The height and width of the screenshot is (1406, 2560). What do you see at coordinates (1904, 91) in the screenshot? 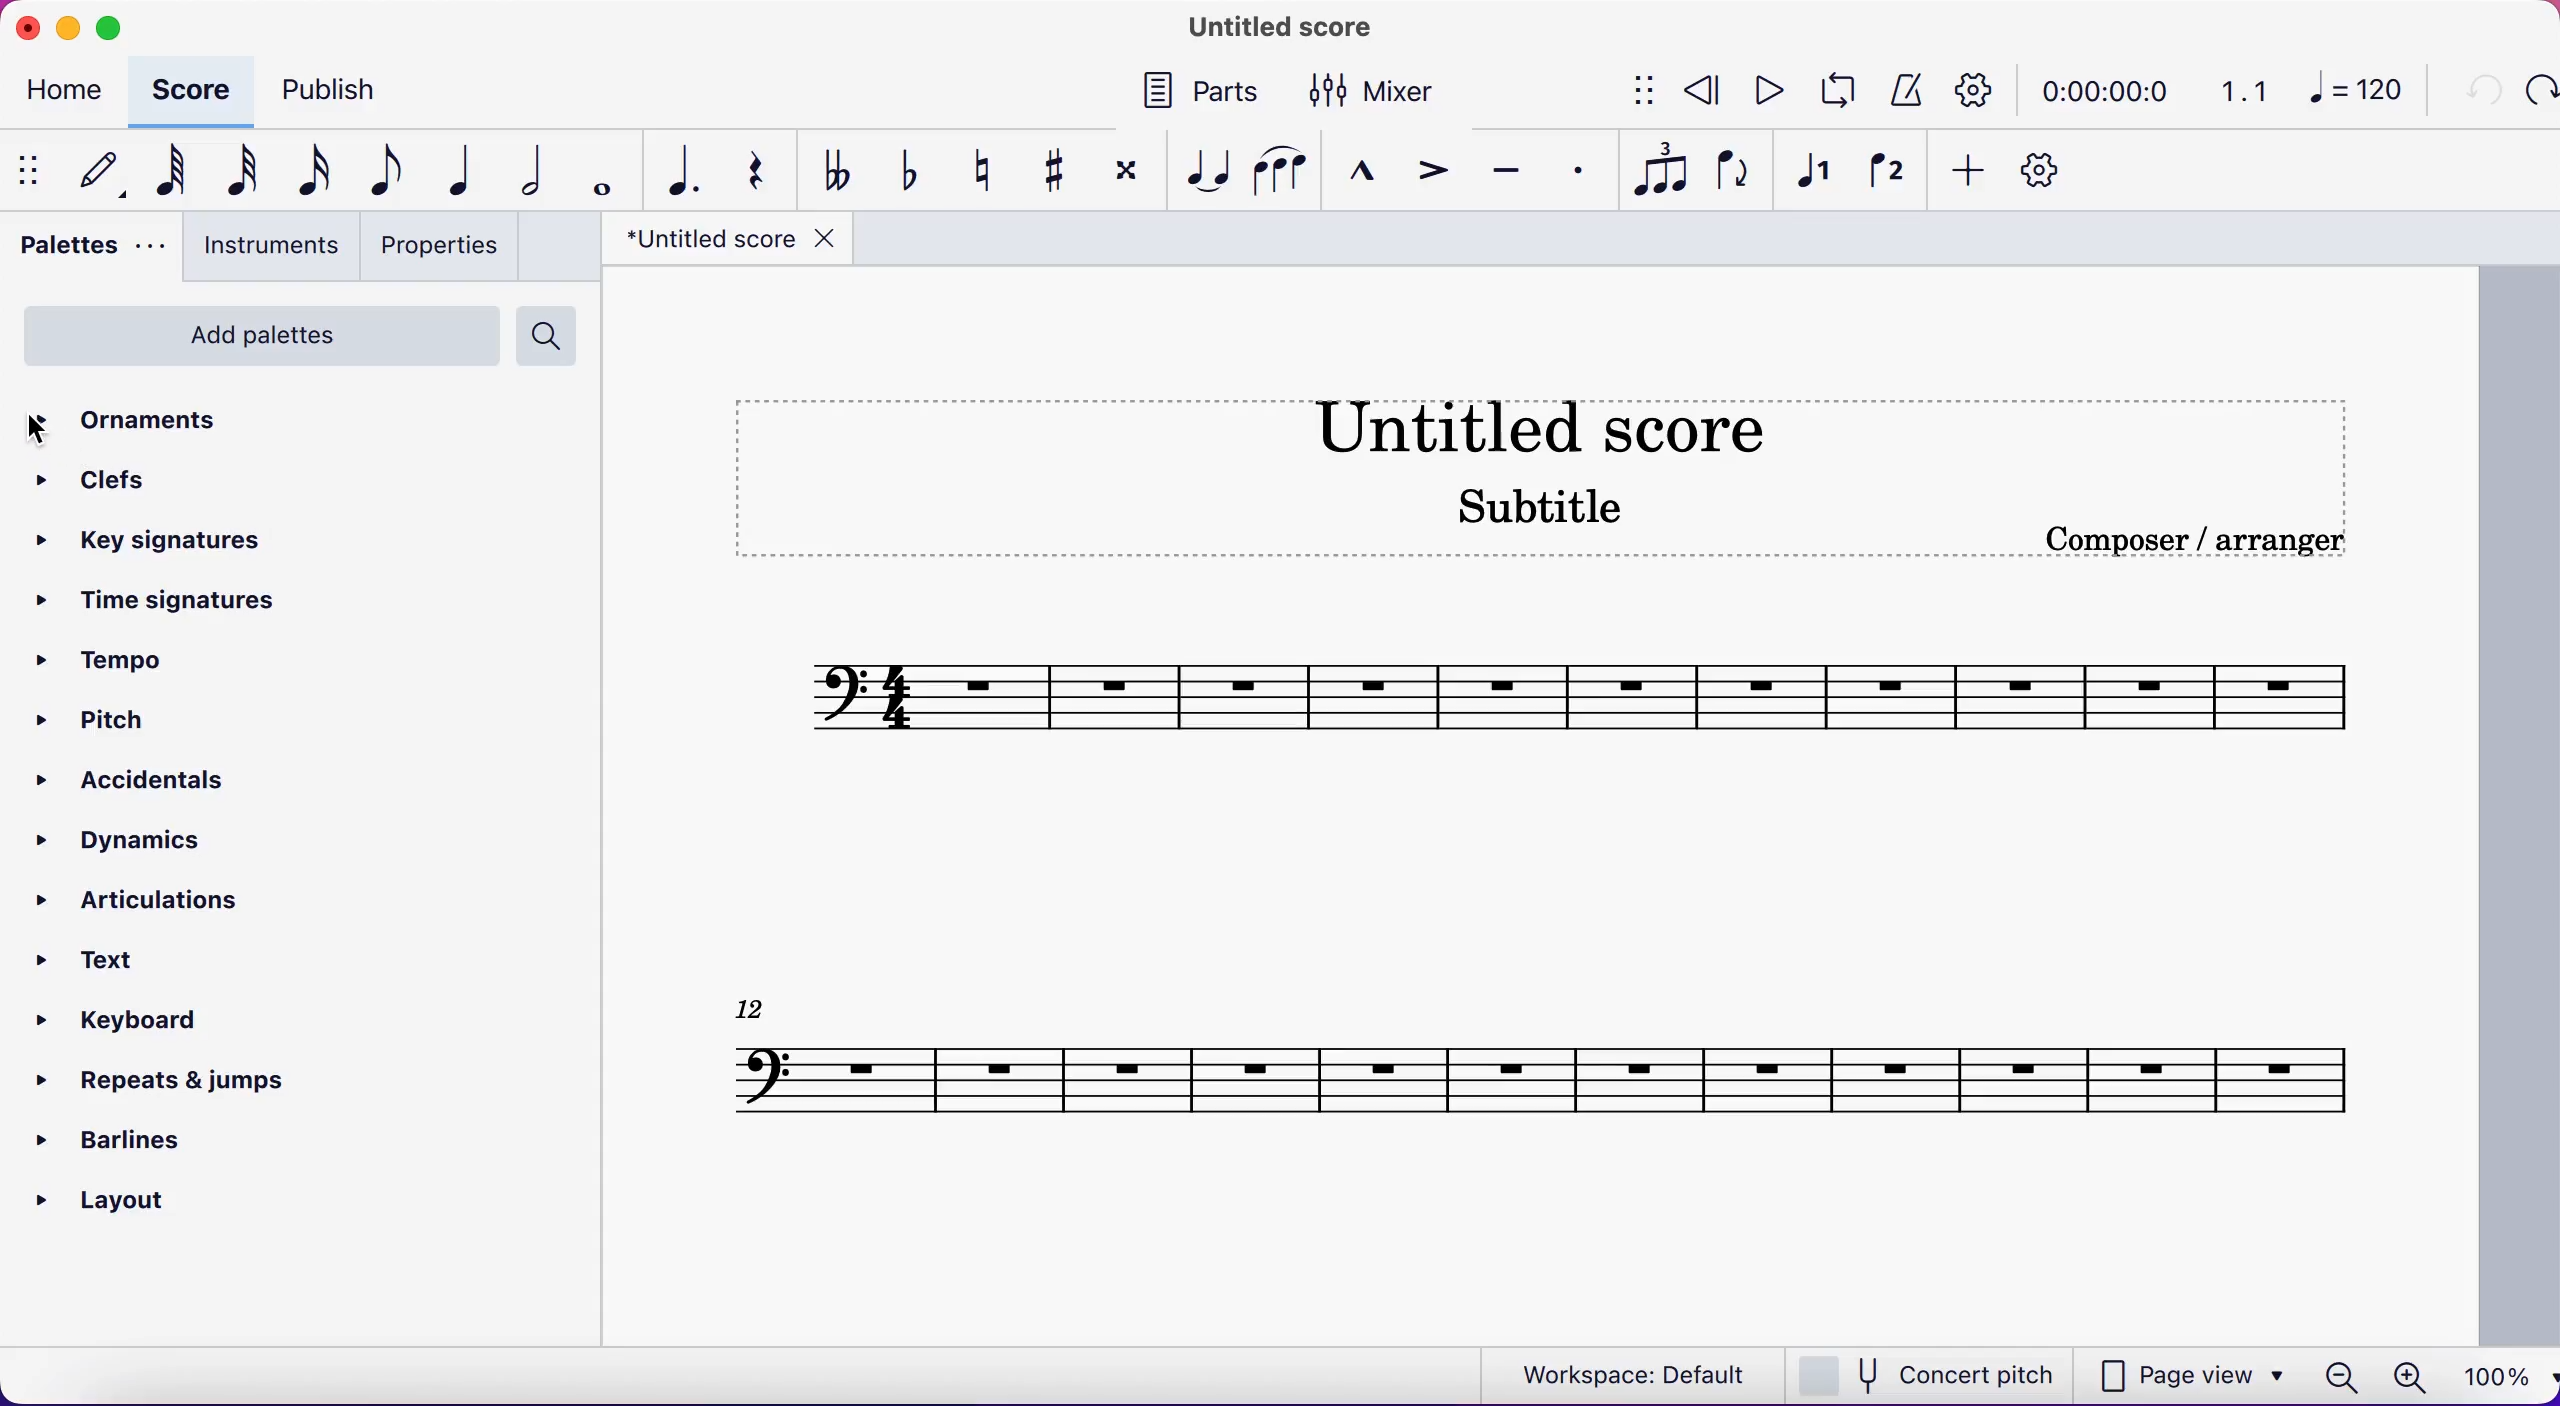
I see `metronome` at bounding box center [1904, 91].